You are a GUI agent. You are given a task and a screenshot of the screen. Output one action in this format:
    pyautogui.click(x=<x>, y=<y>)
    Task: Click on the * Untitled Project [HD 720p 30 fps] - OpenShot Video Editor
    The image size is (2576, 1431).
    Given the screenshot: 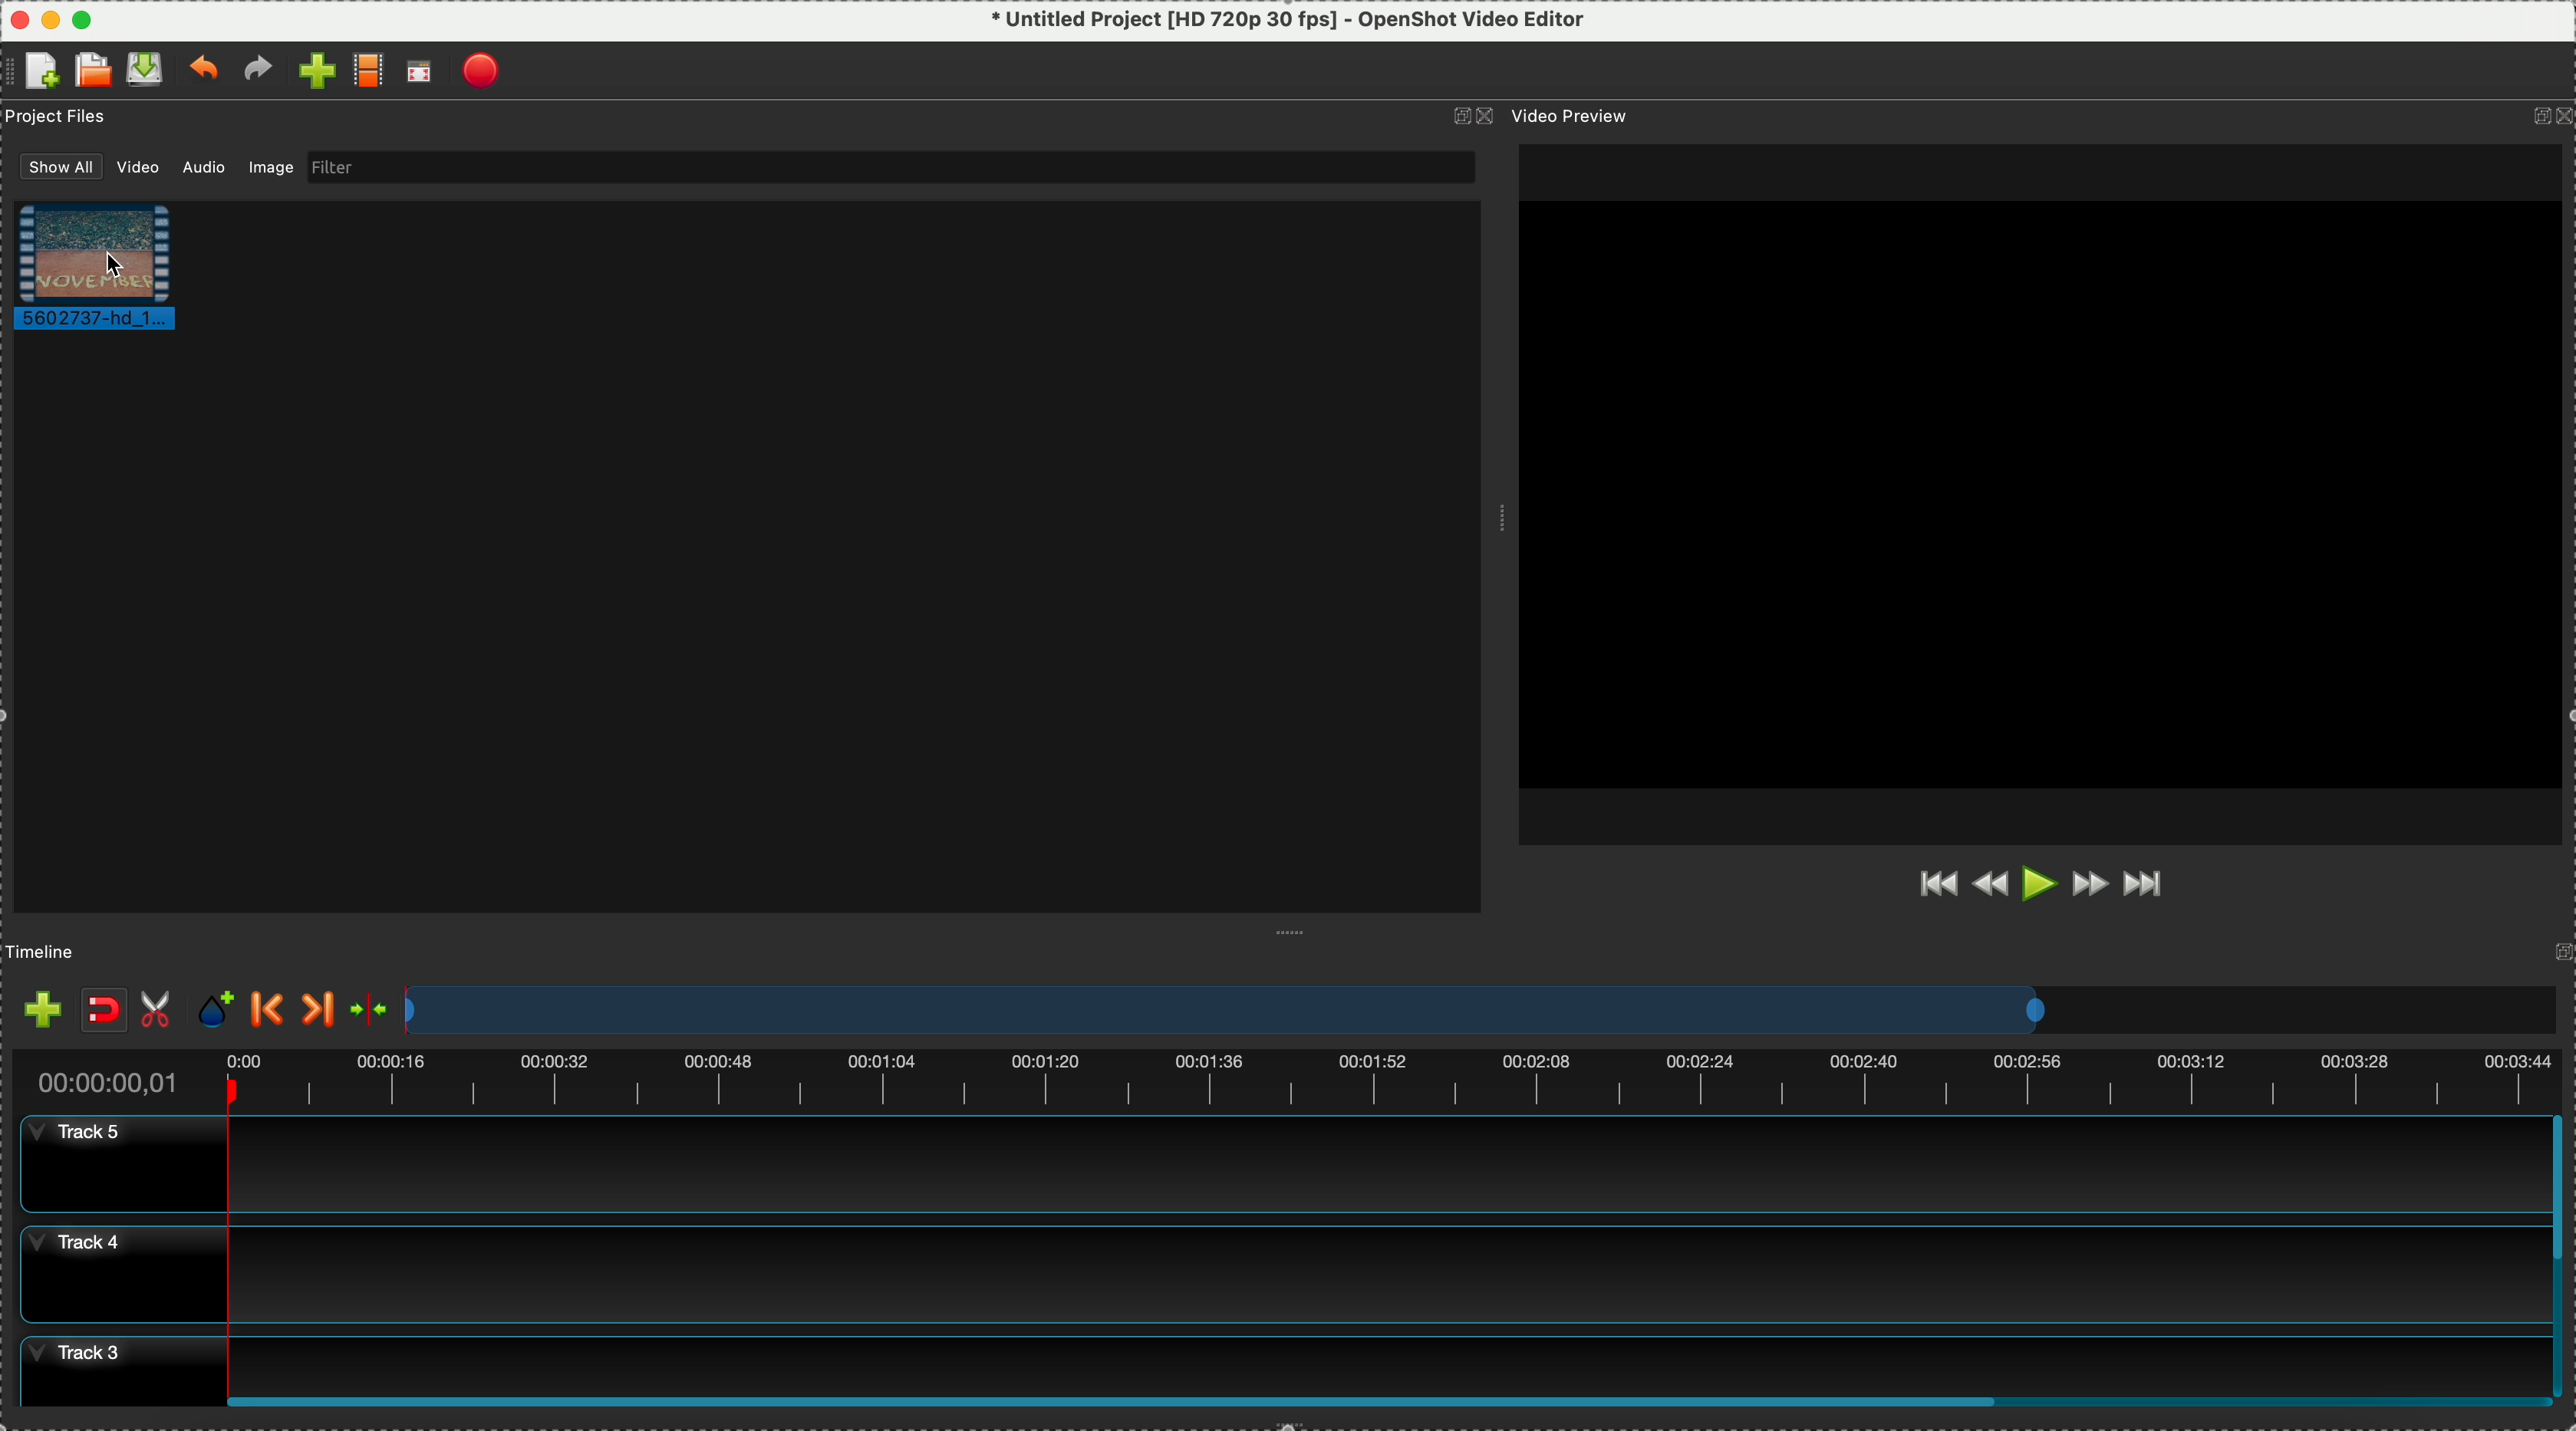 What is the action you would take?
    pyautogui.click(x=1289, y=20)
    